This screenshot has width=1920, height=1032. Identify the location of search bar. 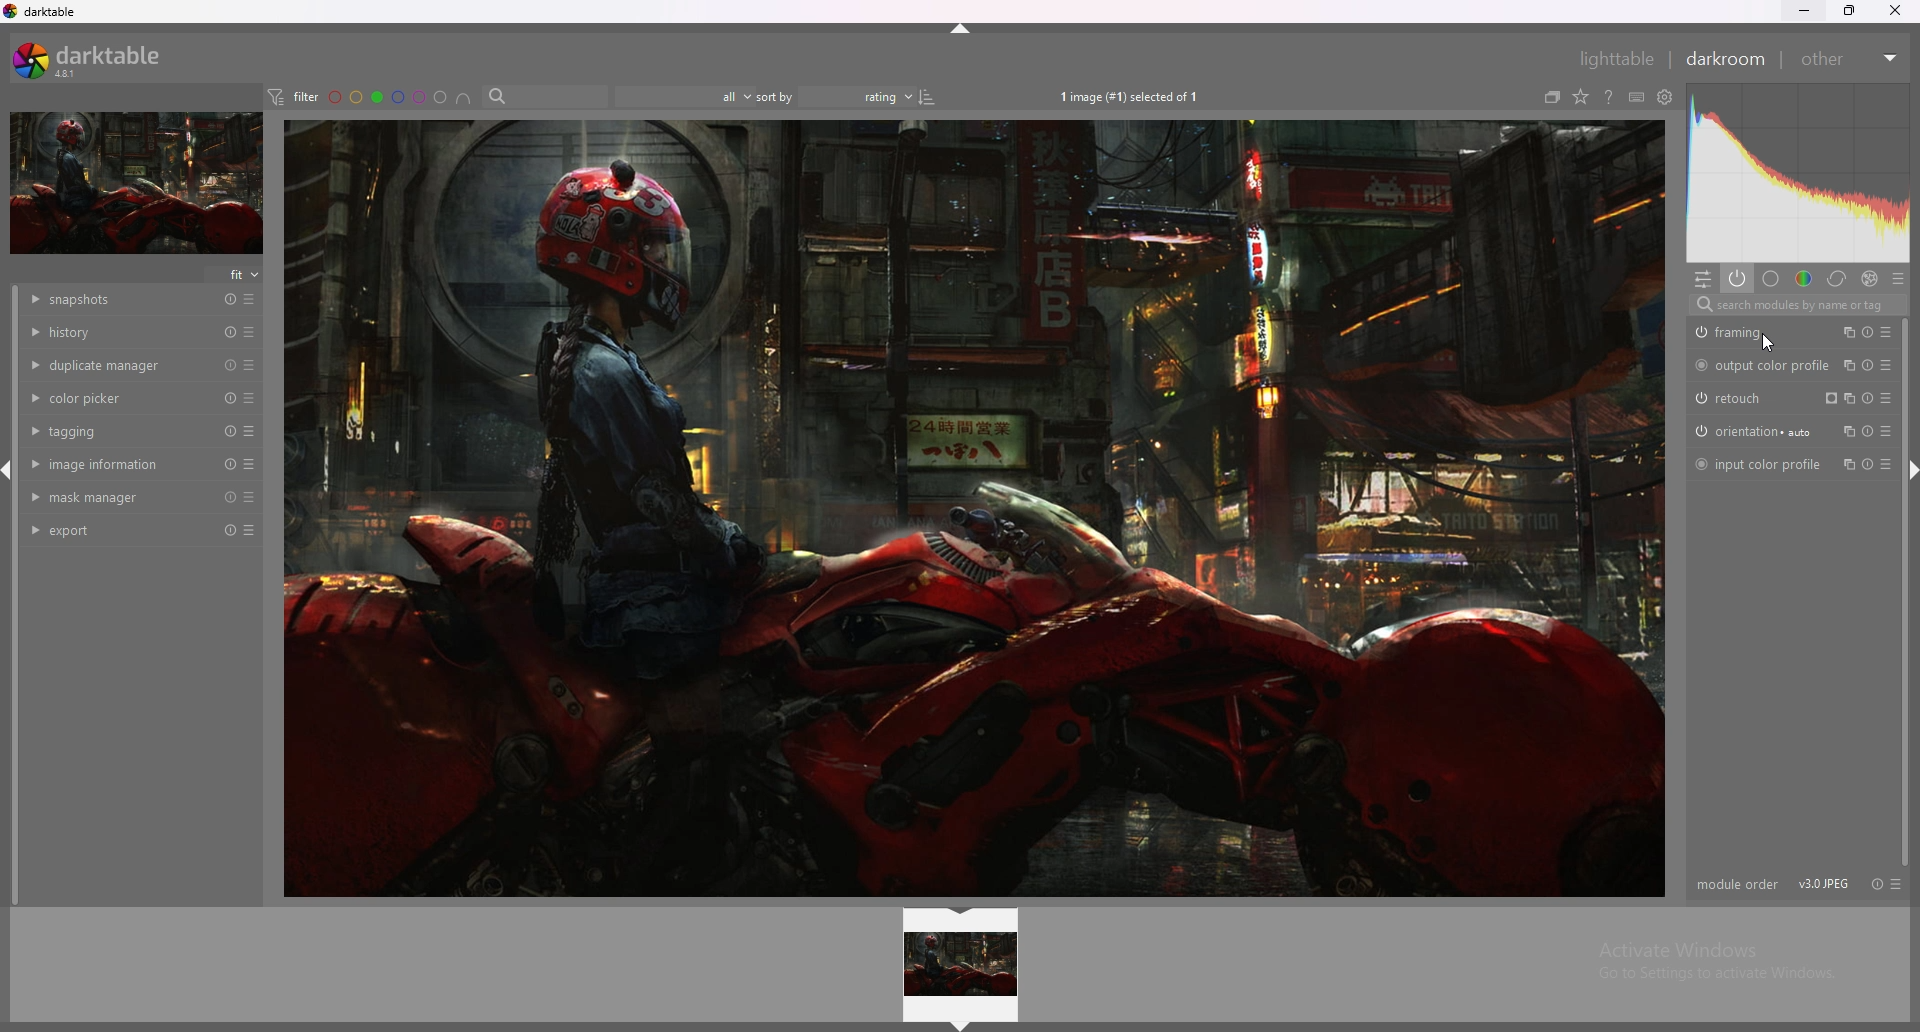
(543, 95).